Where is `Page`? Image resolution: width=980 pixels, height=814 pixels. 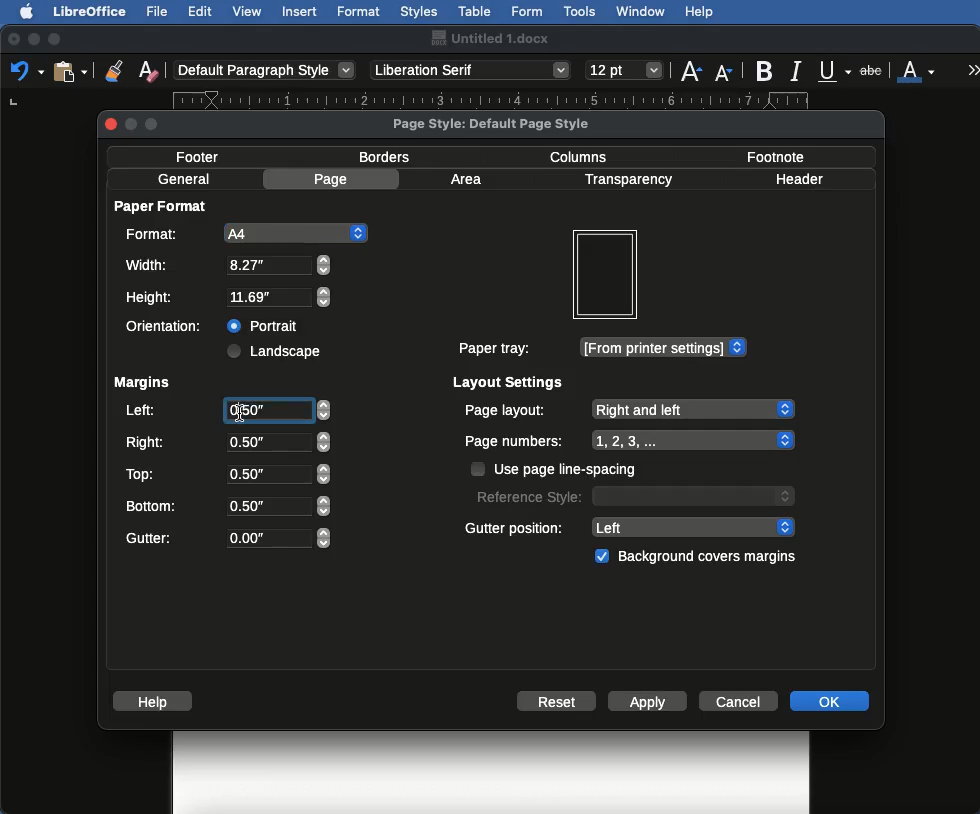 Page is located at coordinates (334, 179).